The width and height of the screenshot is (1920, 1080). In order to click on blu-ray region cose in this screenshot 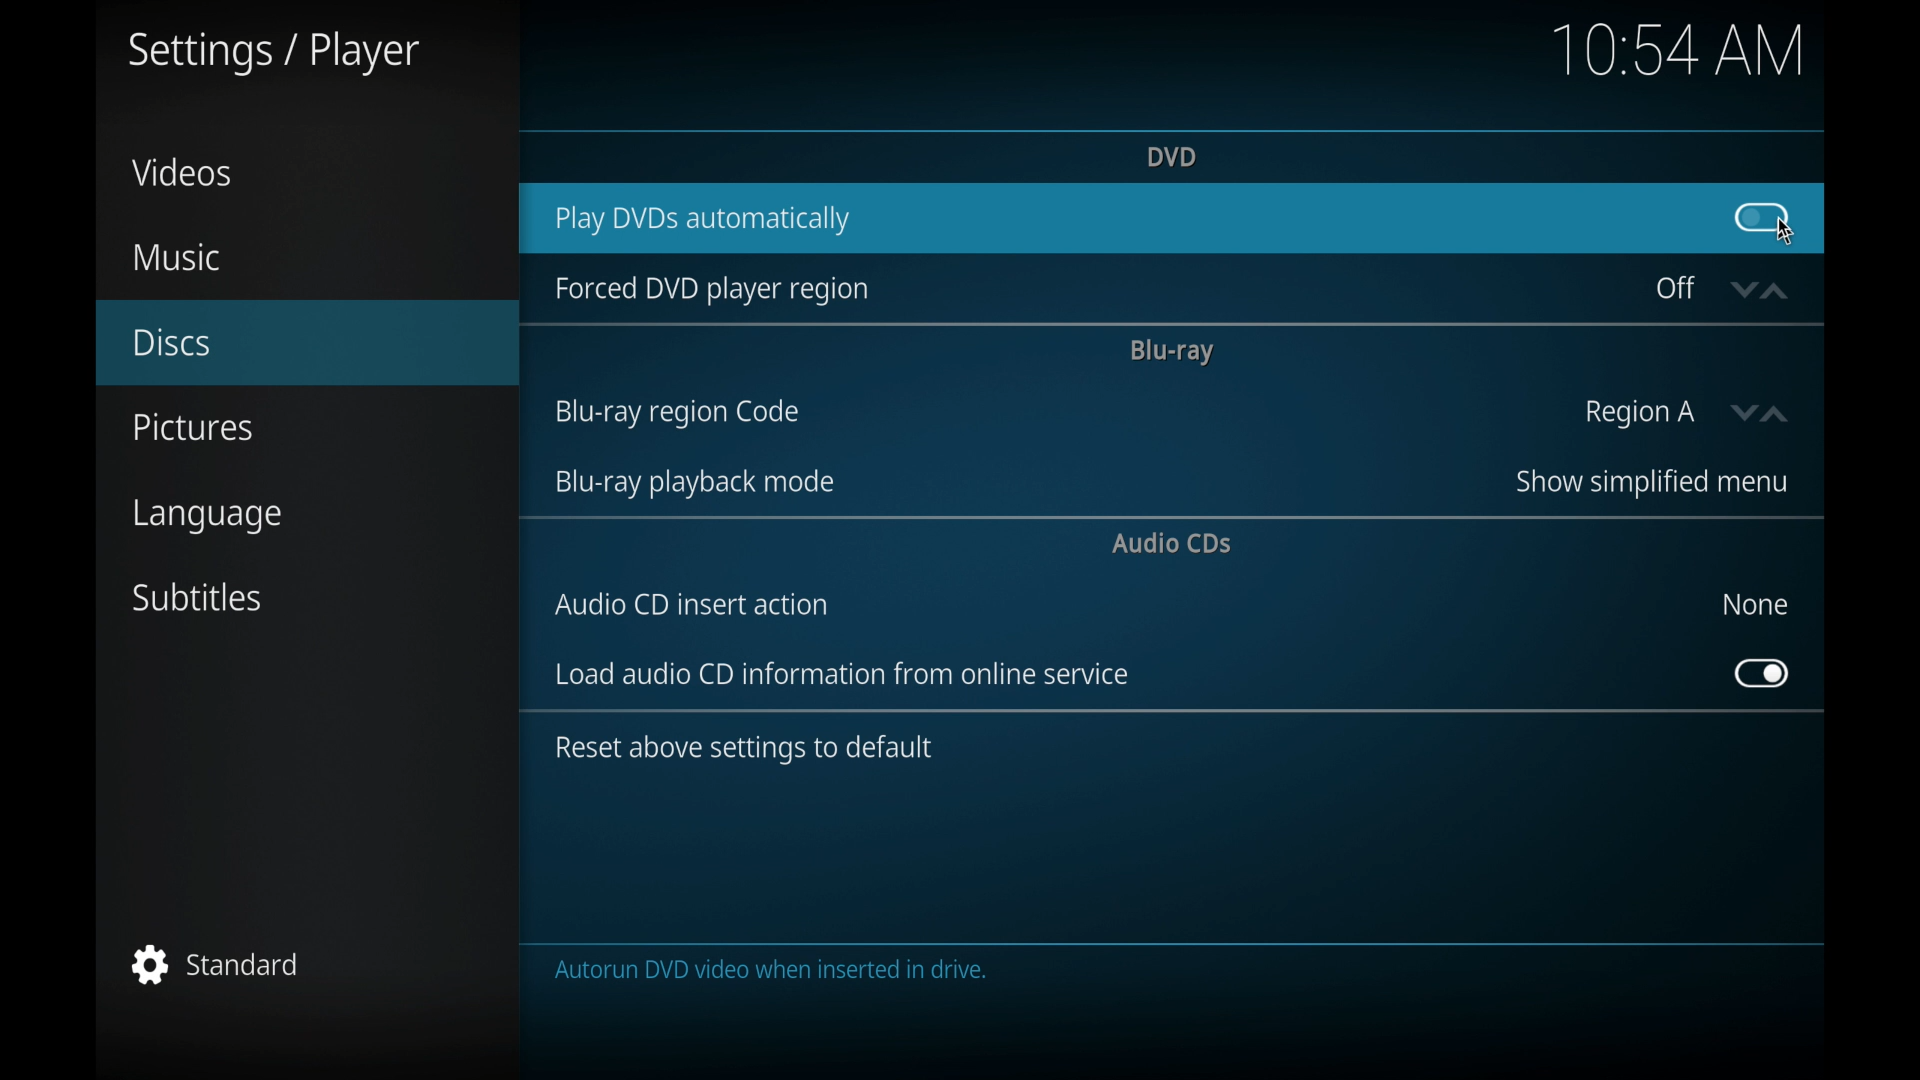, I will do `click(676, 413)`.